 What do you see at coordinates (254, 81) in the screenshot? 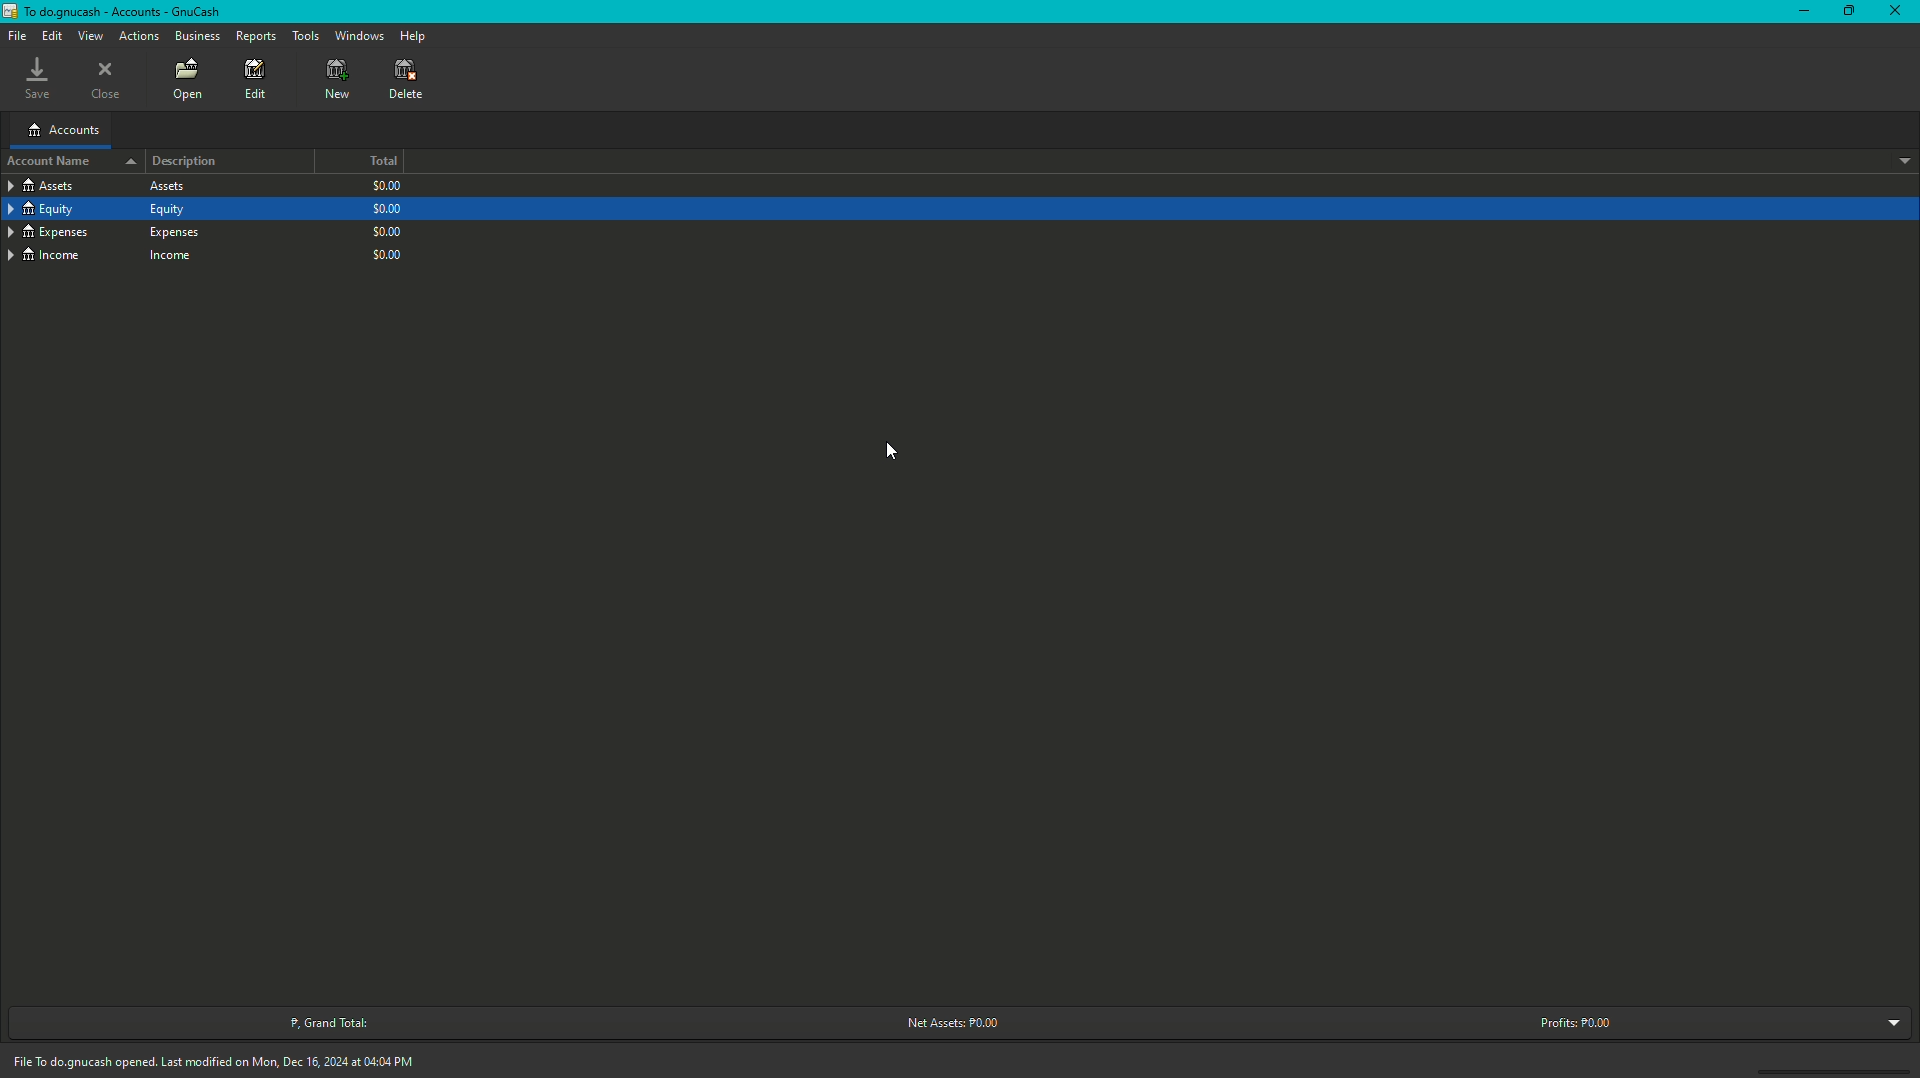
I see `Edit` at bounding box center [254, 81].